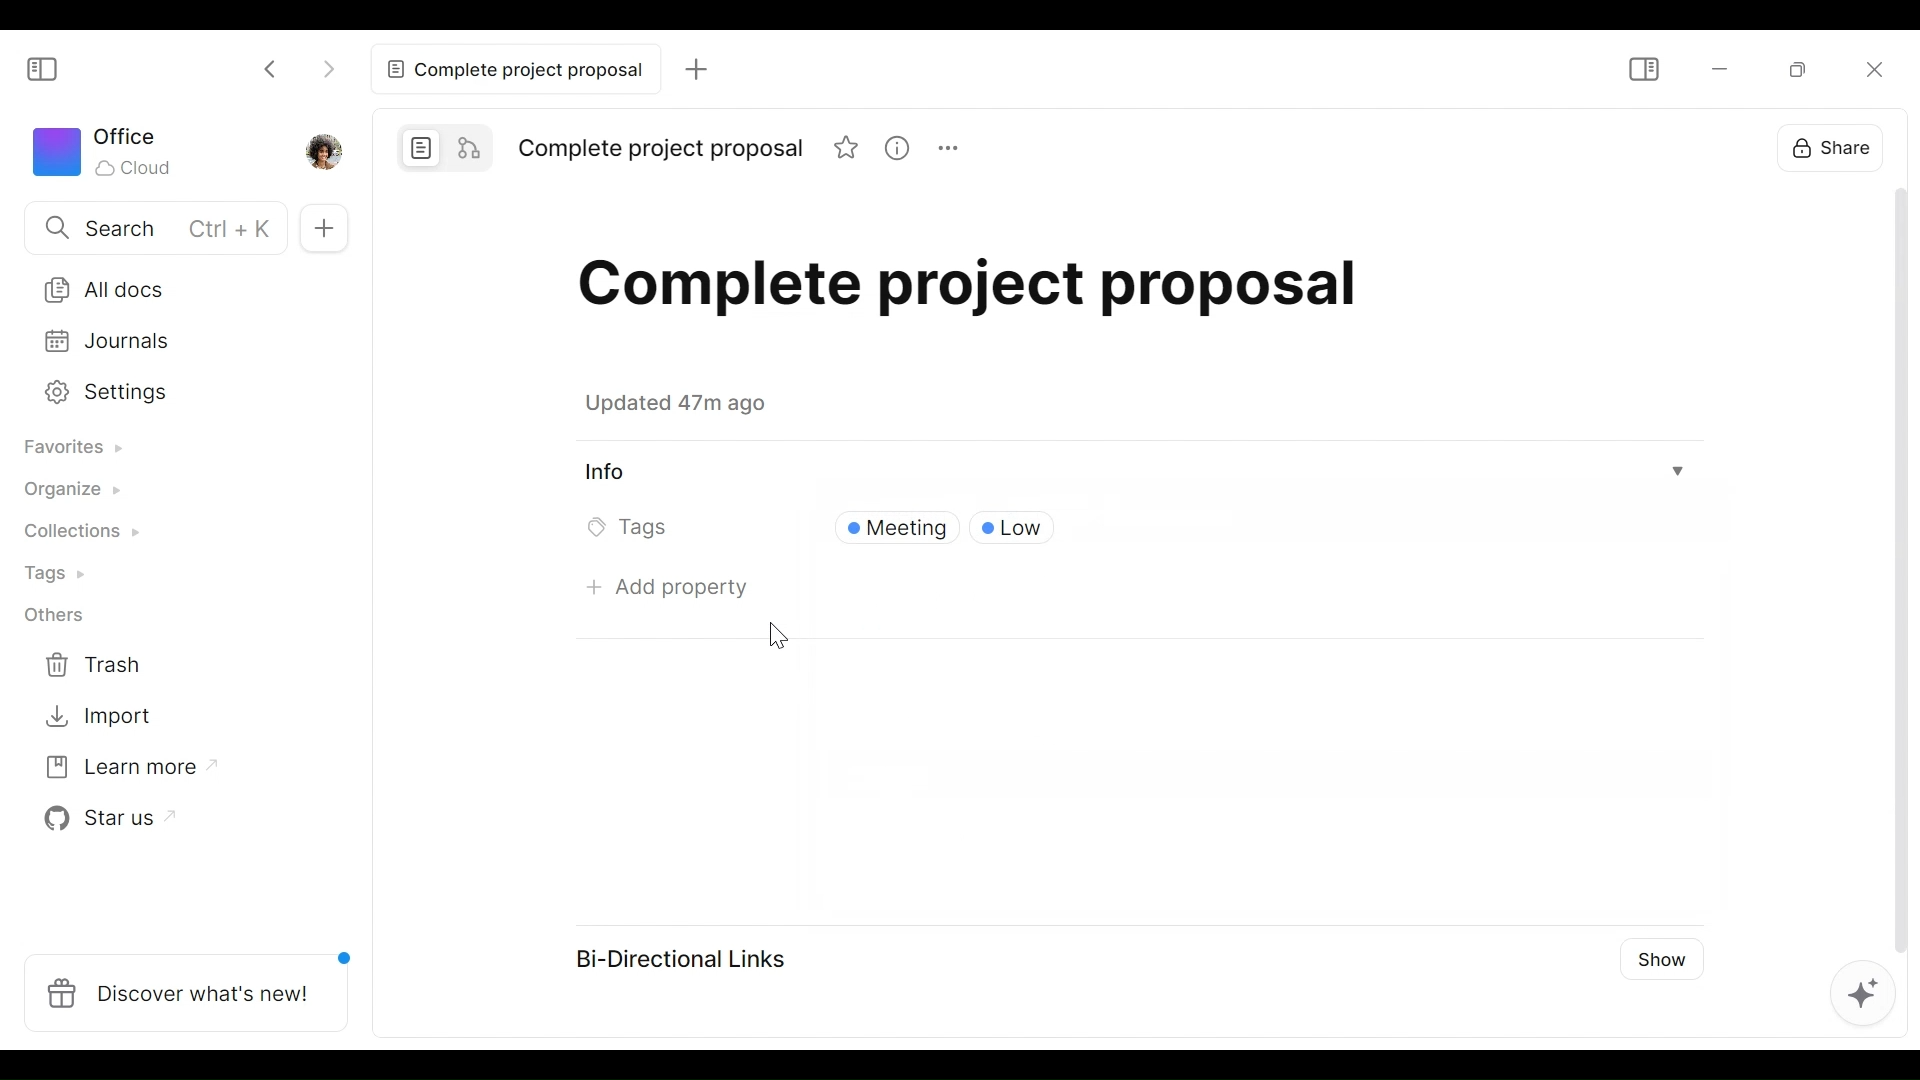 Image resolution: width=1920 pixels, height=1080 pixels. Describe the element at coordinates (999, 295) in the screenshot. I see `Title` at that location.